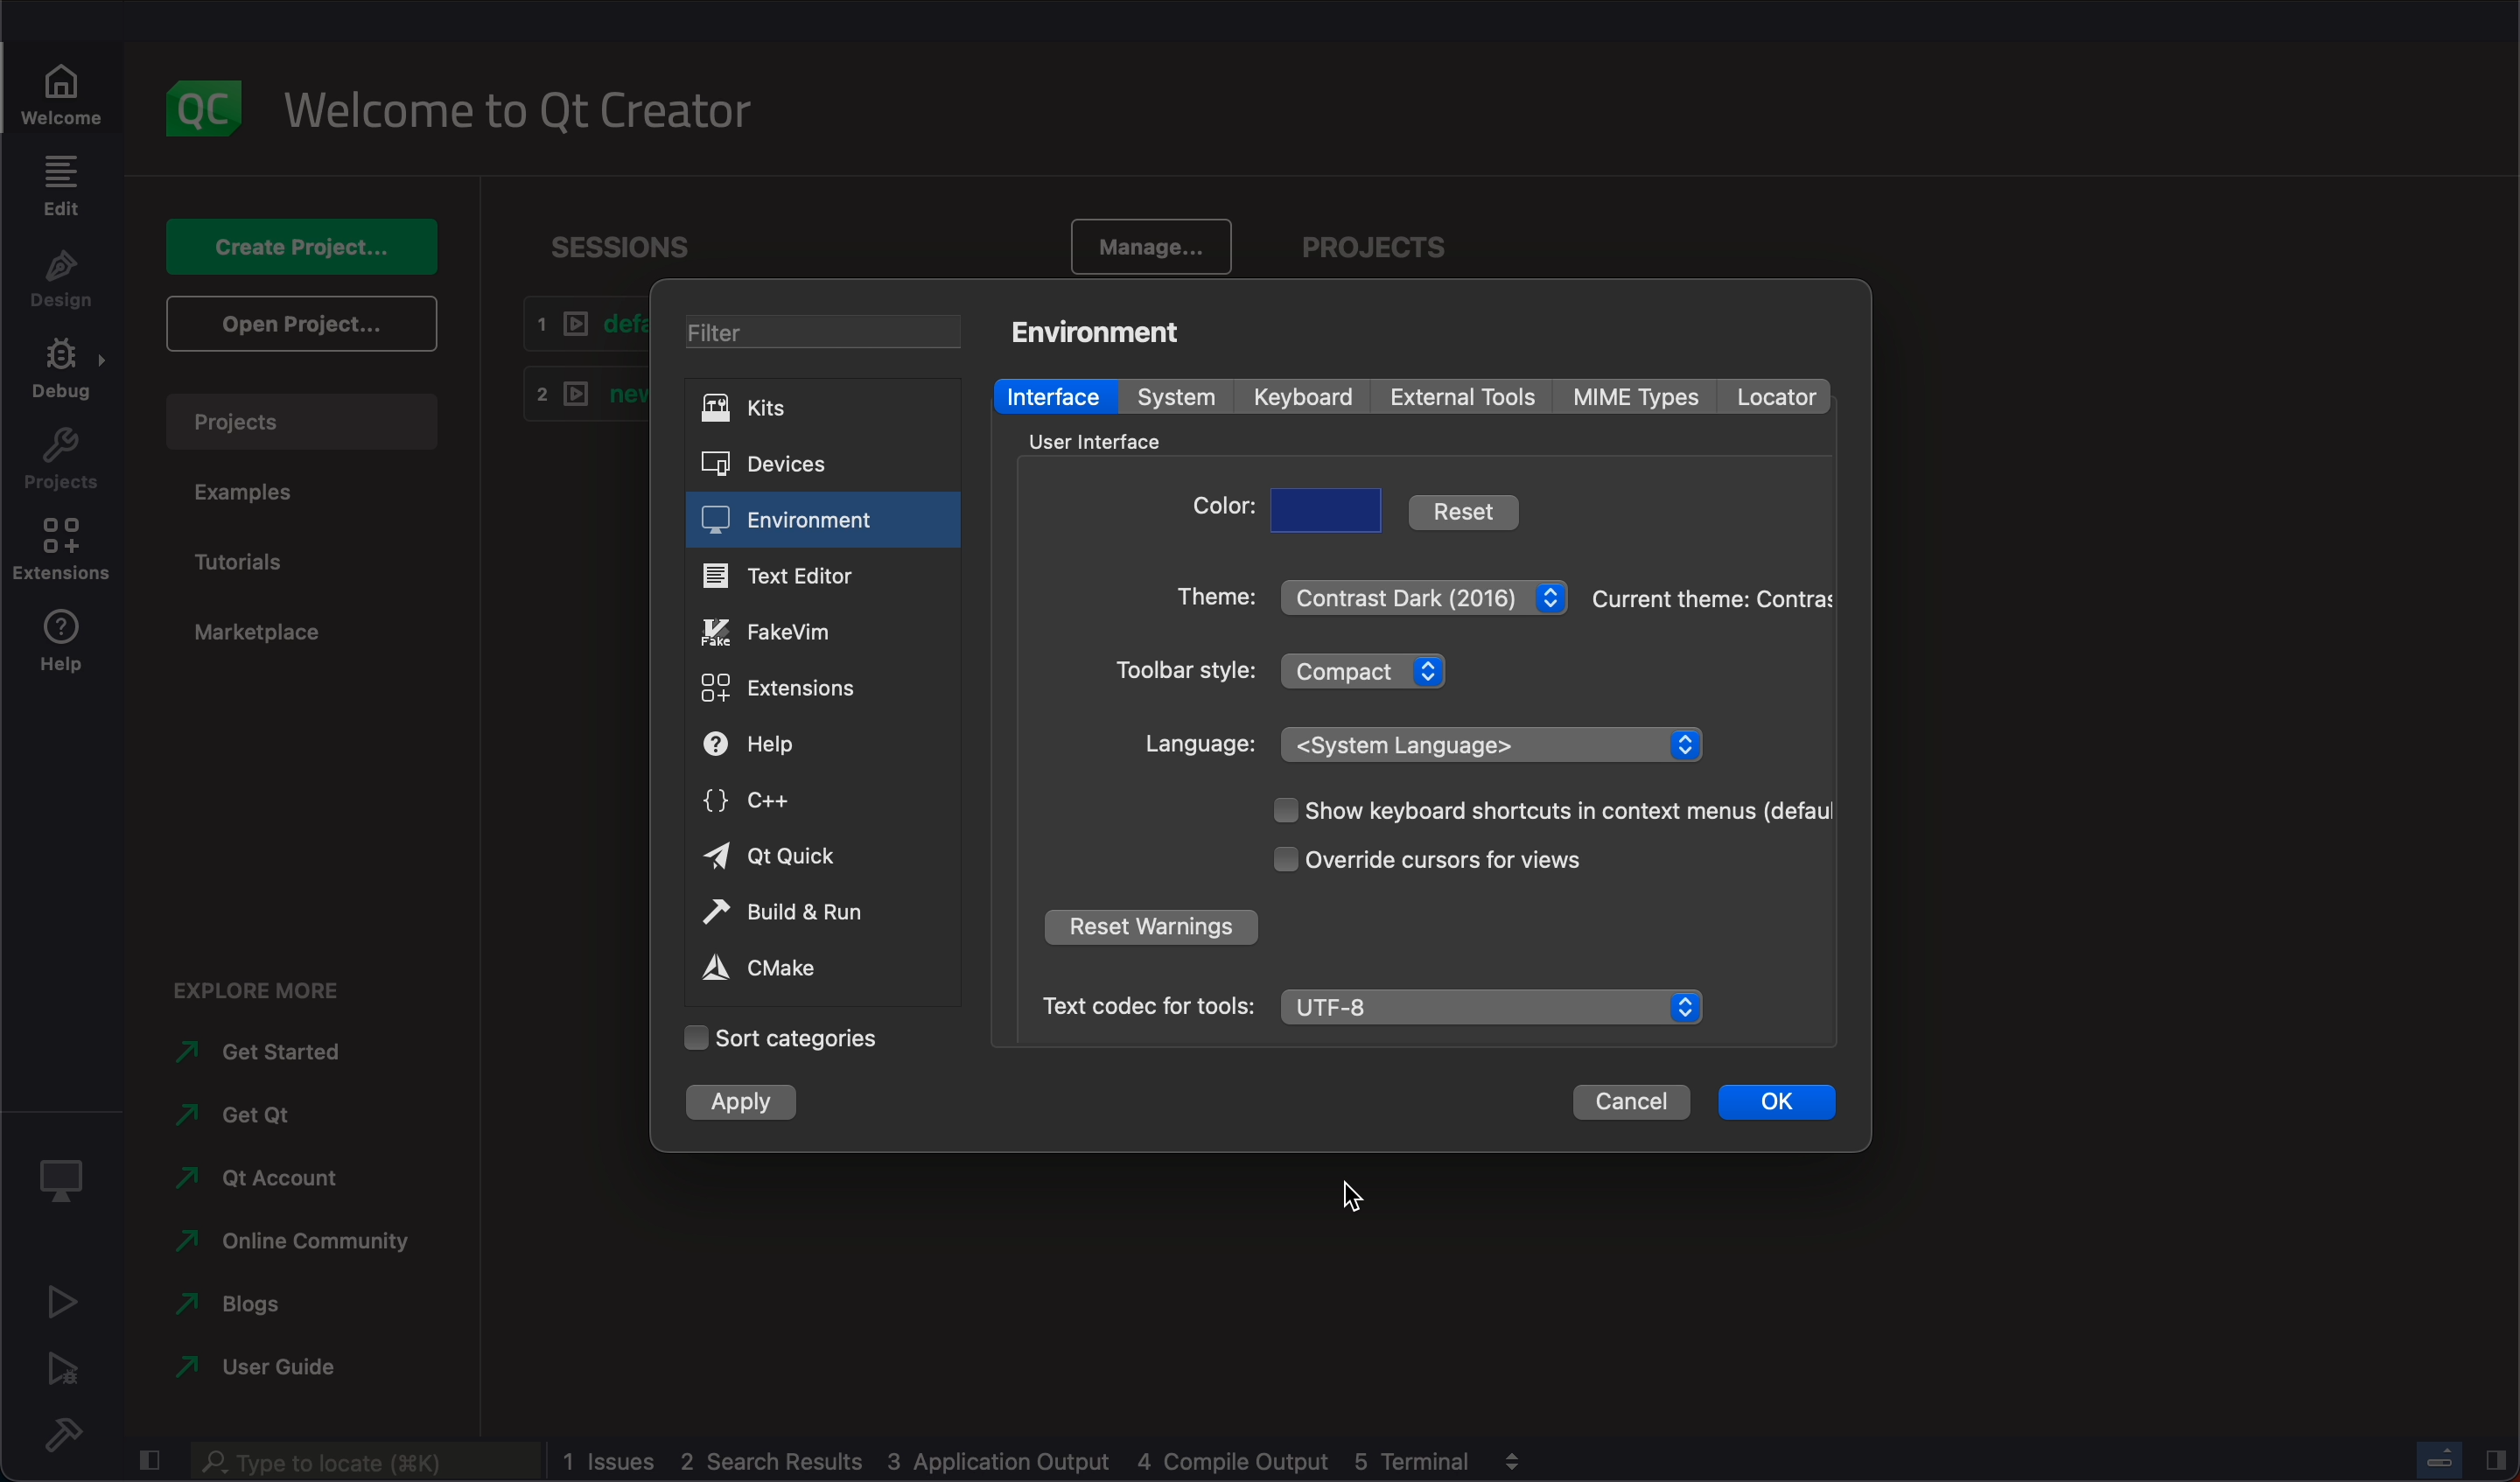  What do you see at coordinates (782, 1039) in the screenshot?
I see `categories` at bounding box center [782, 1039].